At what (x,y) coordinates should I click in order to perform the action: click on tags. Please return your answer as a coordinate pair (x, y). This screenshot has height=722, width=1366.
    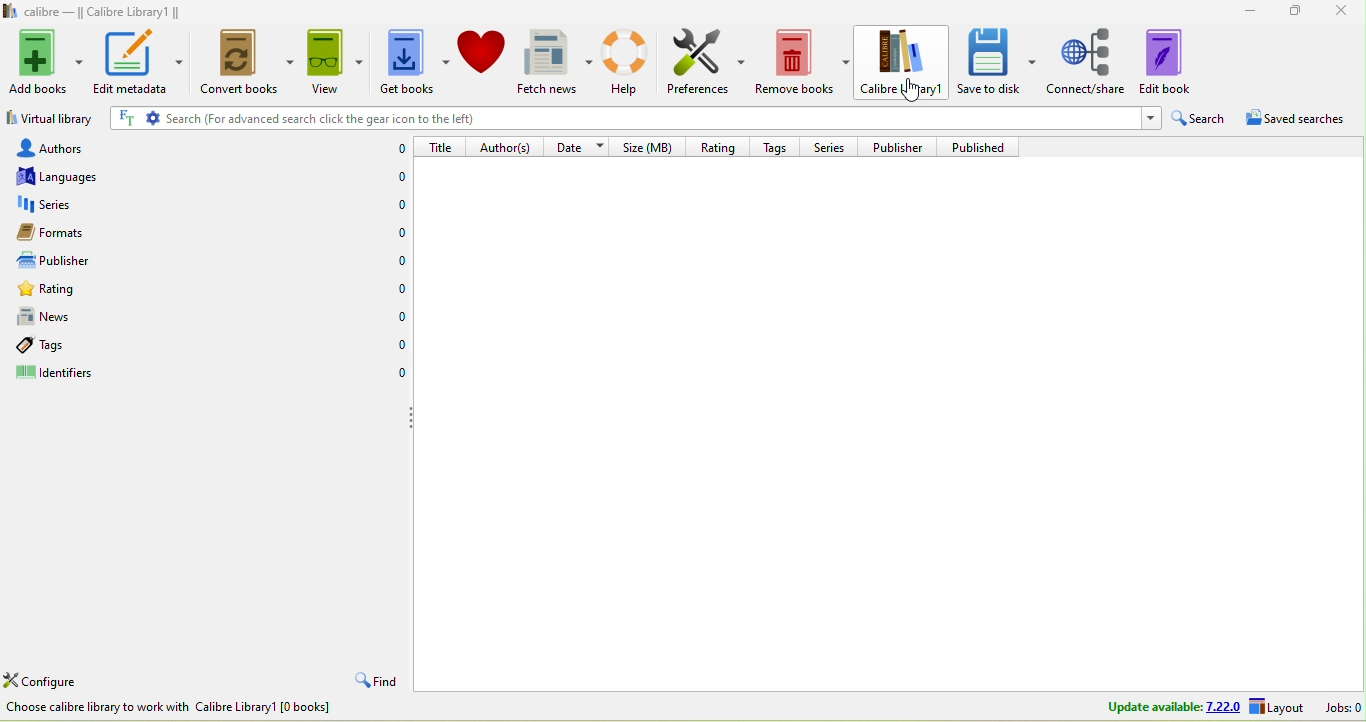
    Looking at the image, I should click on (68, 345).